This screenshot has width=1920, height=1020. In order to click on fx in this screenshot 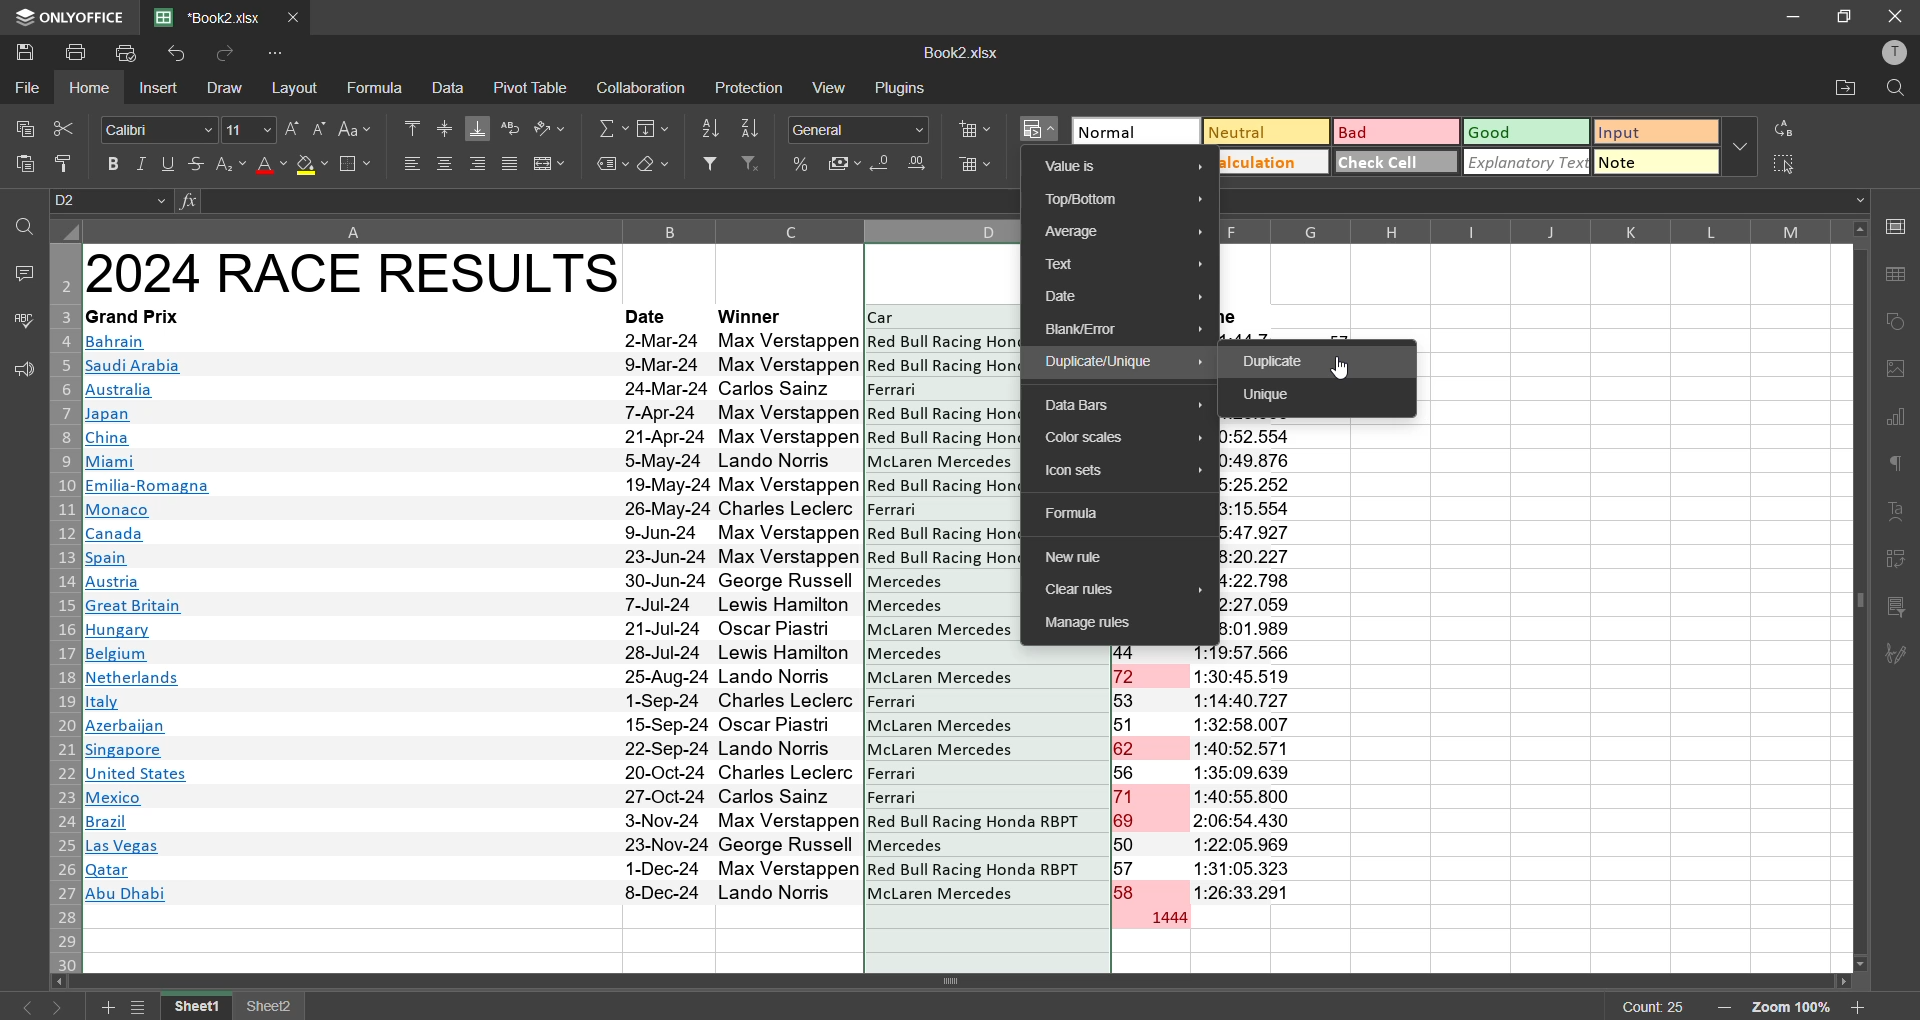, I will do `click(191, 201)`.